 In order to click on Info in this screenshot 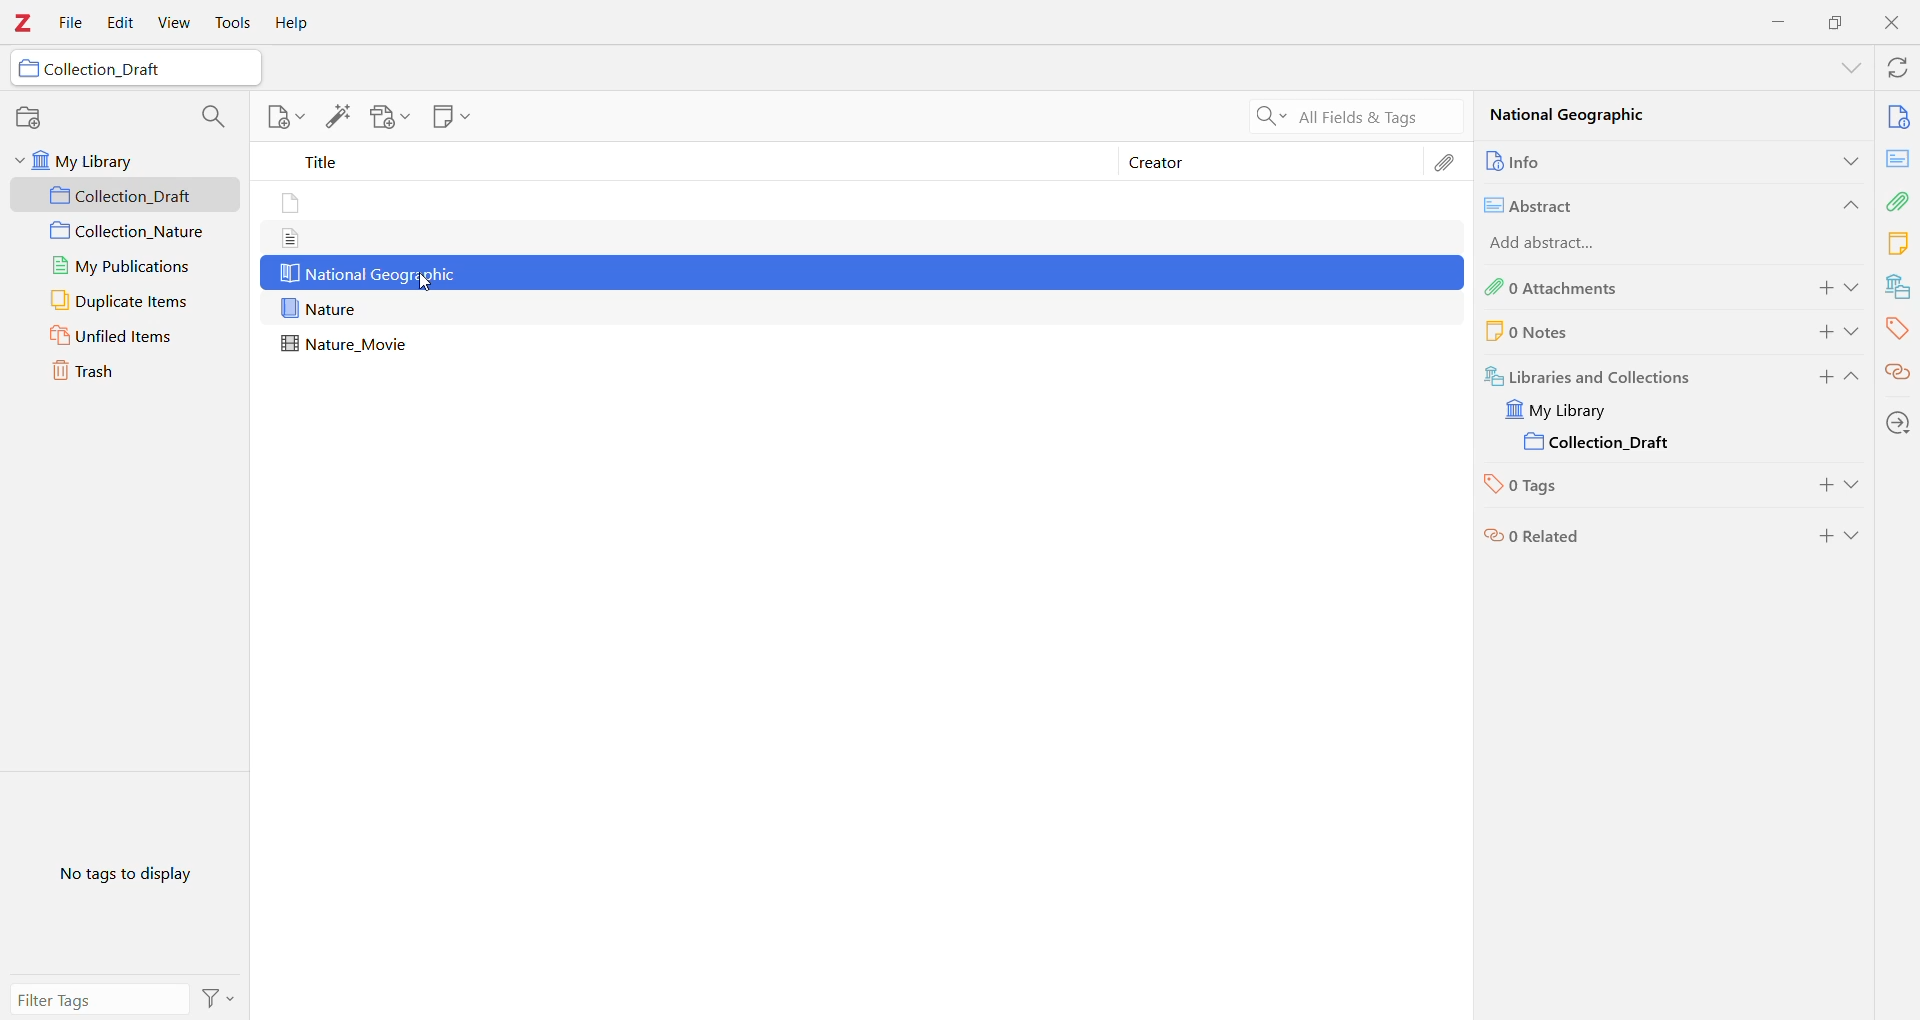, I will do `click(1623, 160)`.